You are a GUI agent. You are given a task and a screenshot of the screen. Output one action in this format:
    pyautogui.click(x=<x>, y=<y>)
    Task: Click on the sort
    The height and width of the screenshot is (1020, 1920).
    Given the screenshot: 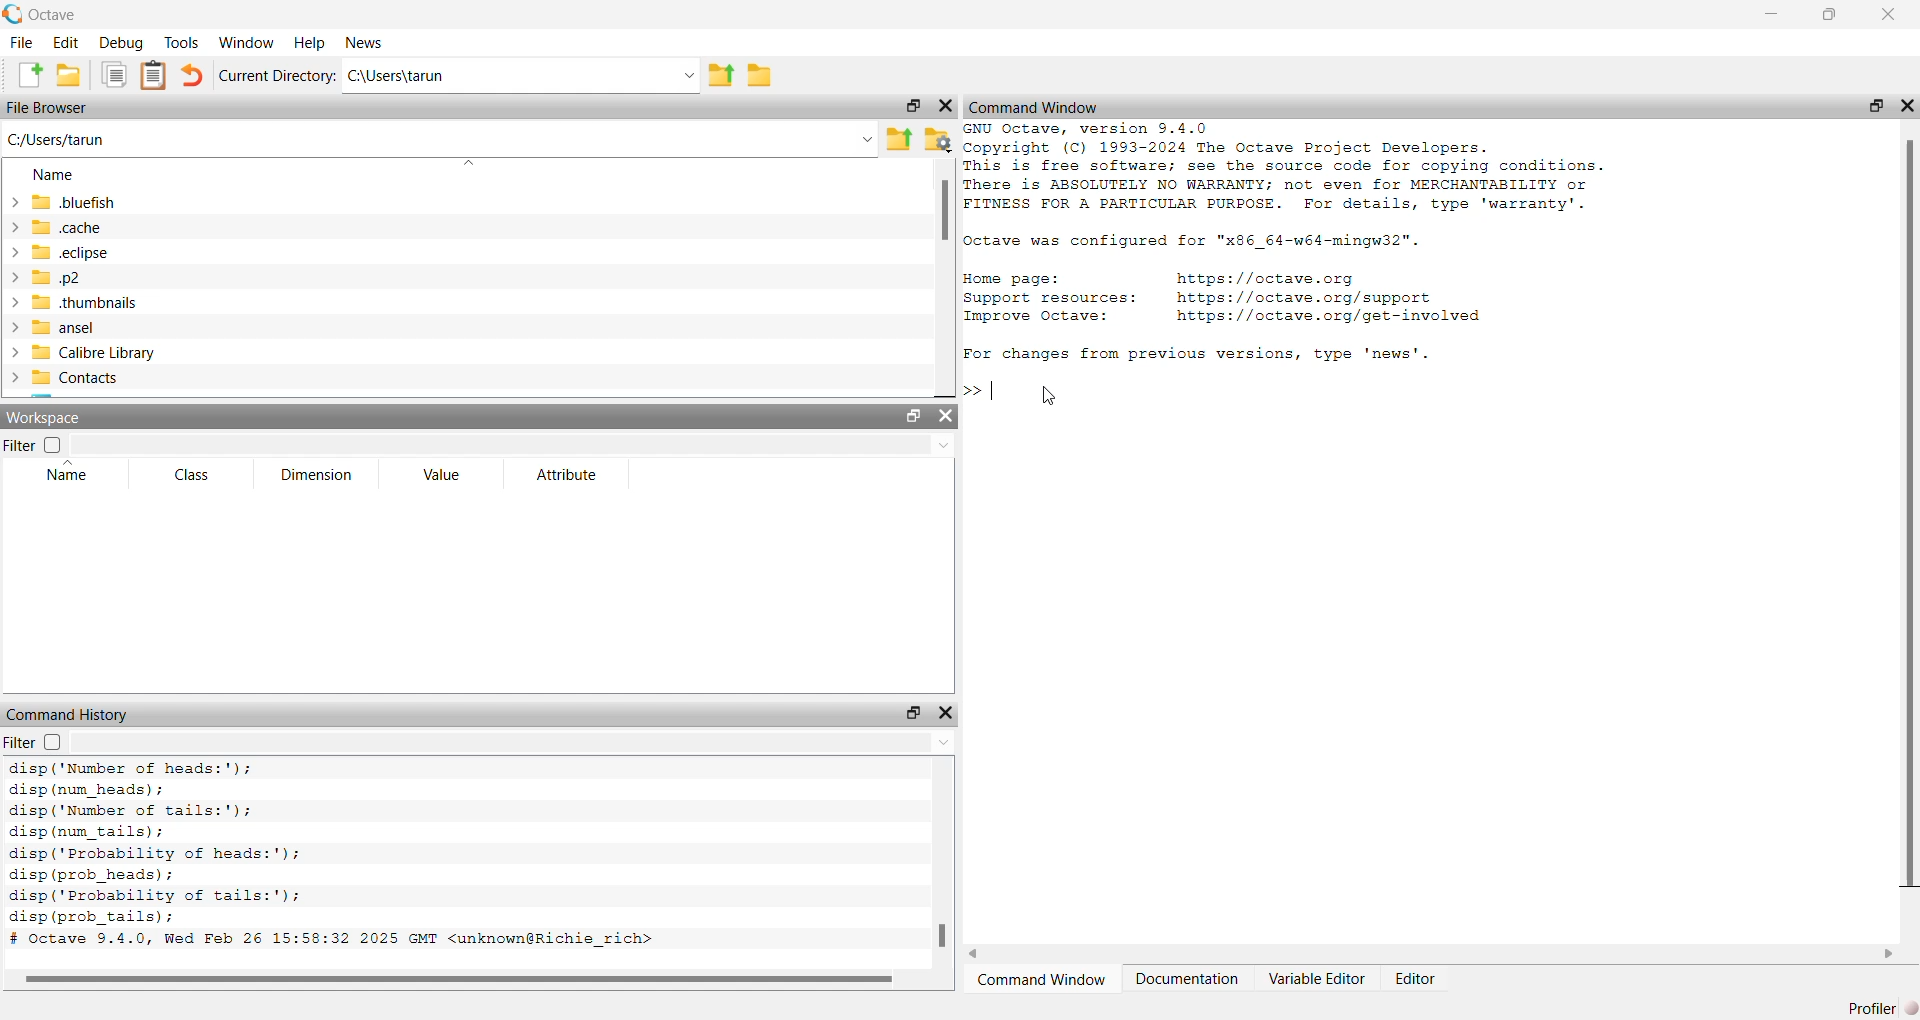 What is the action you would take?
    pyautogui.click(x=469, y=162)
    